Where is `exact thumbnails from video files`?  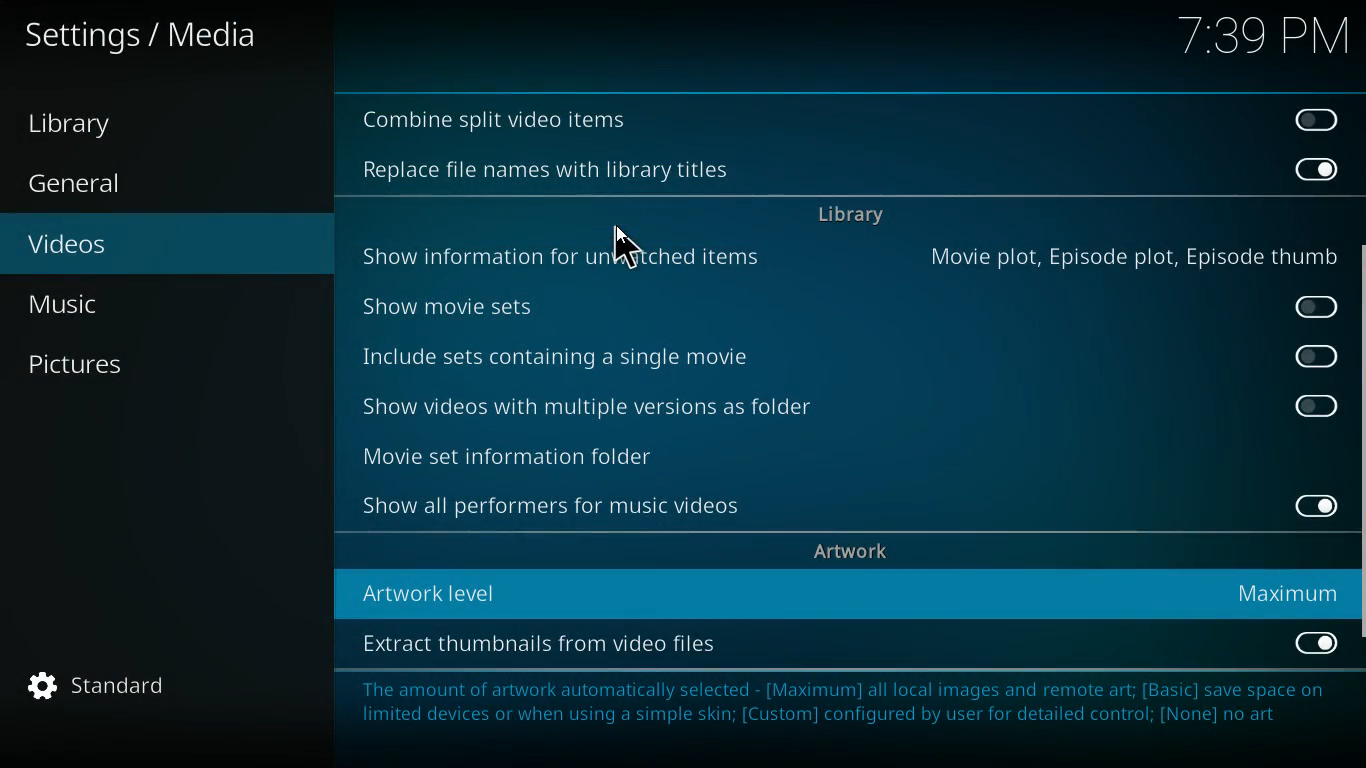 exact thumbnails from video files is located at coordinates (566, 645).